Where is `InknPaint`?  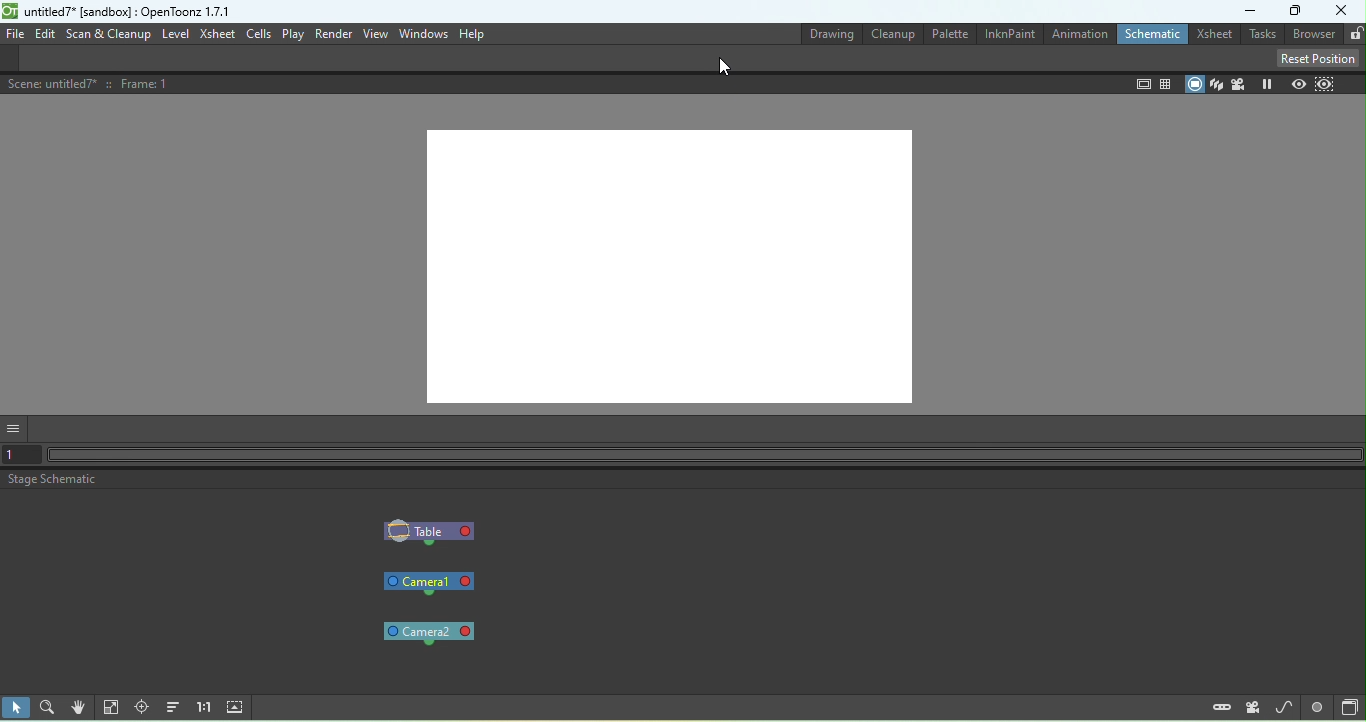 InknPaint is located at coordinates (1009, 35).